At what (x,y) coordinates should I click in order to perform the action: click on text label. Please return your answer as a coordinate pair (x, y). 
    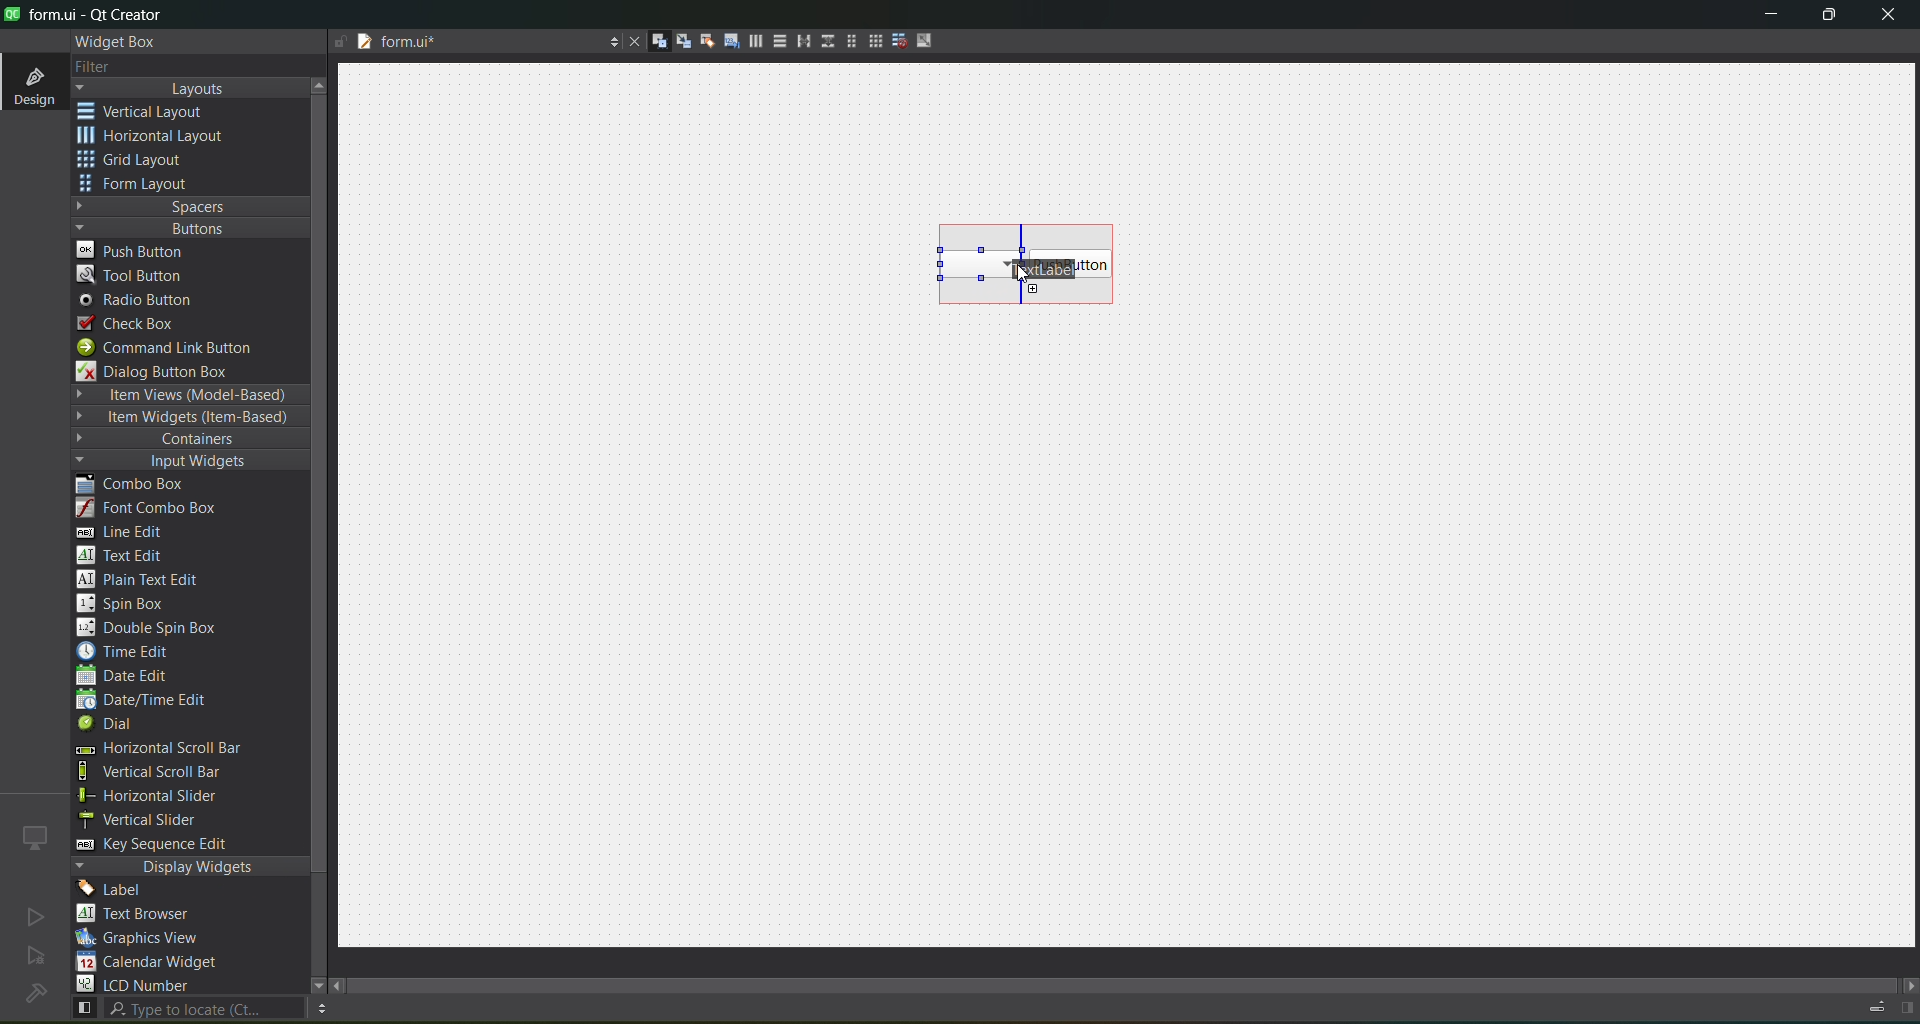
    Looking at the image, I should click on (1036, 267).